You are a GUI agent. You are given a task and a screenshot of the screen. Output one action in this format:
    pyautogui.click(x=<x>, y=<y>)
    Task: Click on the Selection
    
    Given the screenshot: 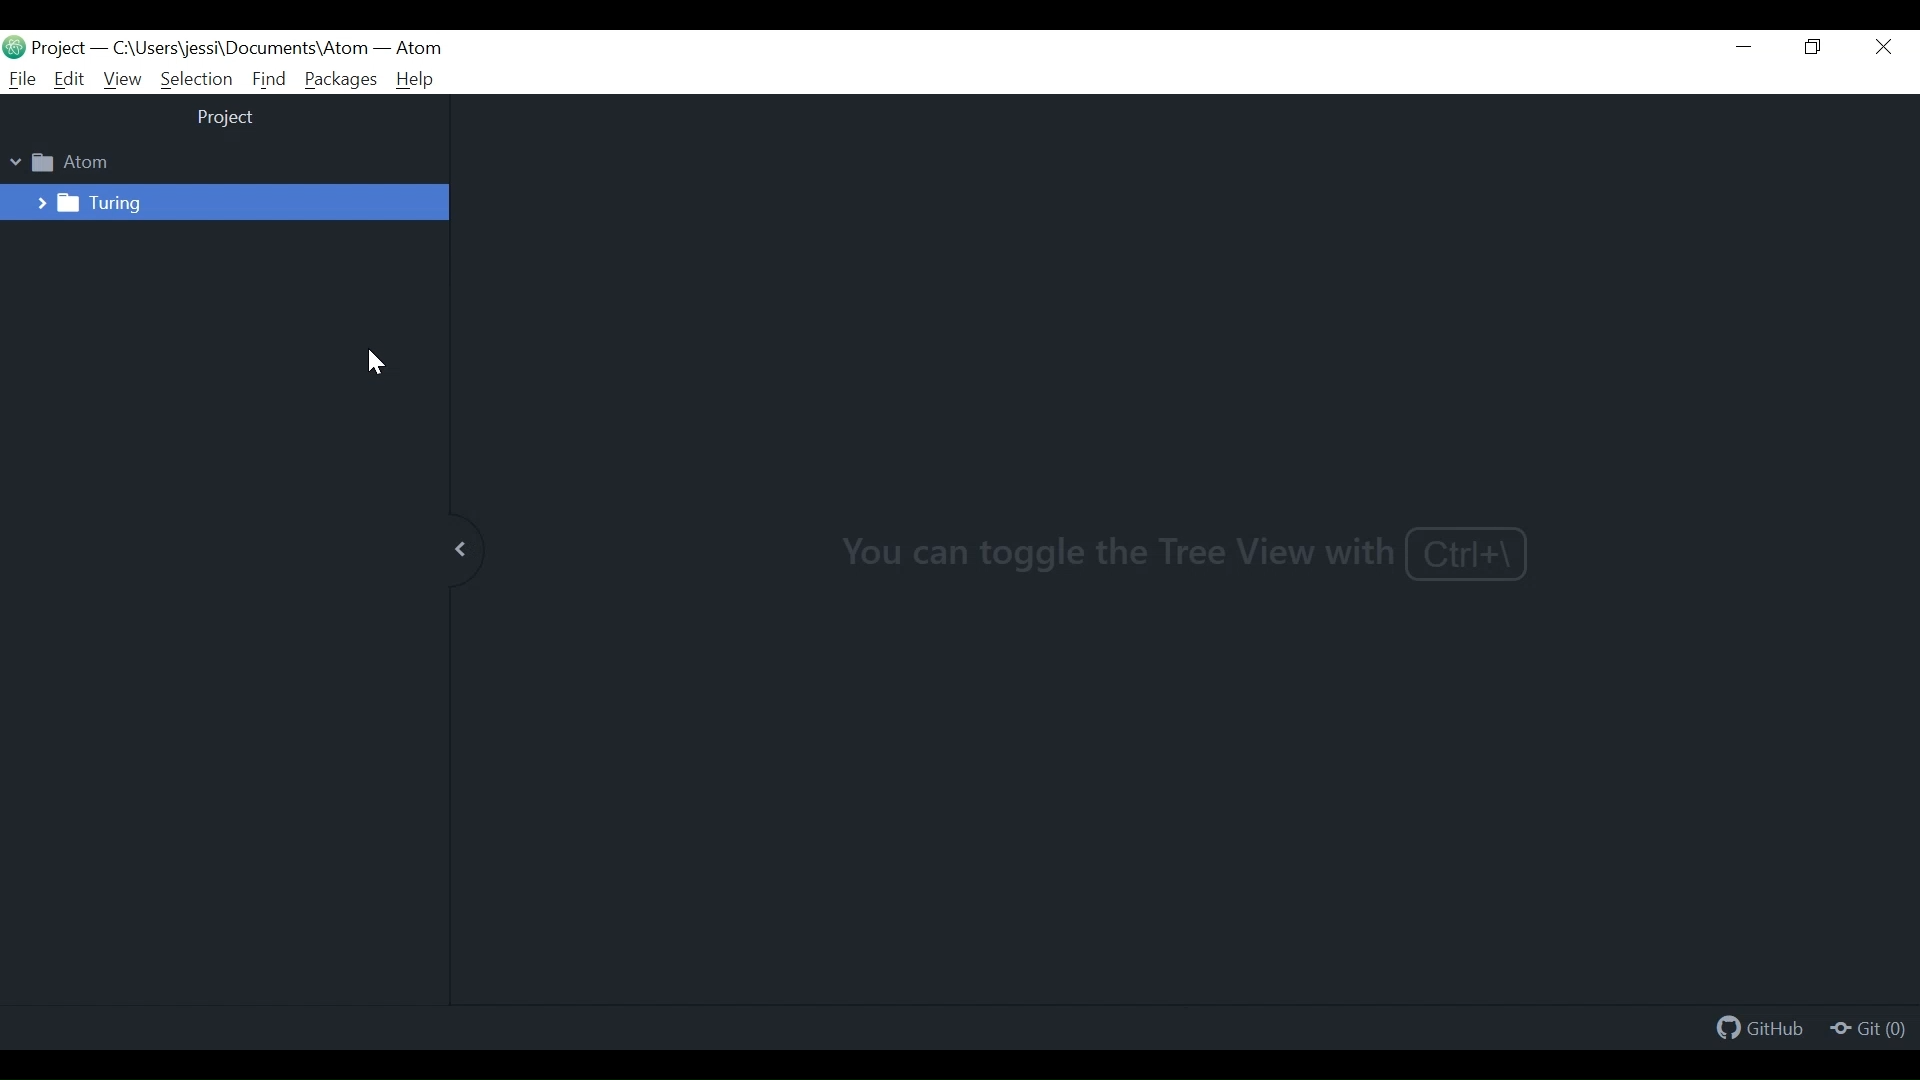 What is the action you would take?
    pyautogui.click(x=196, y=79)
    